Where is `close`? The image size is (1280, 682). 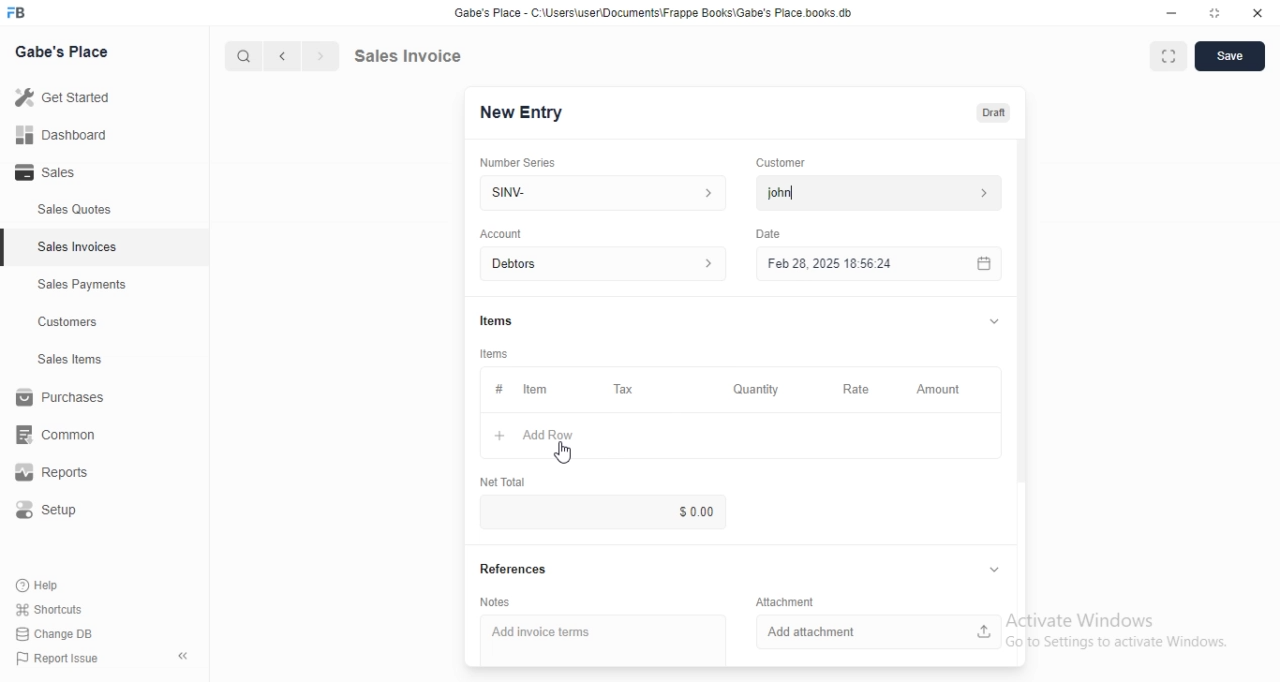
close is located at coordinates (1257, 14).